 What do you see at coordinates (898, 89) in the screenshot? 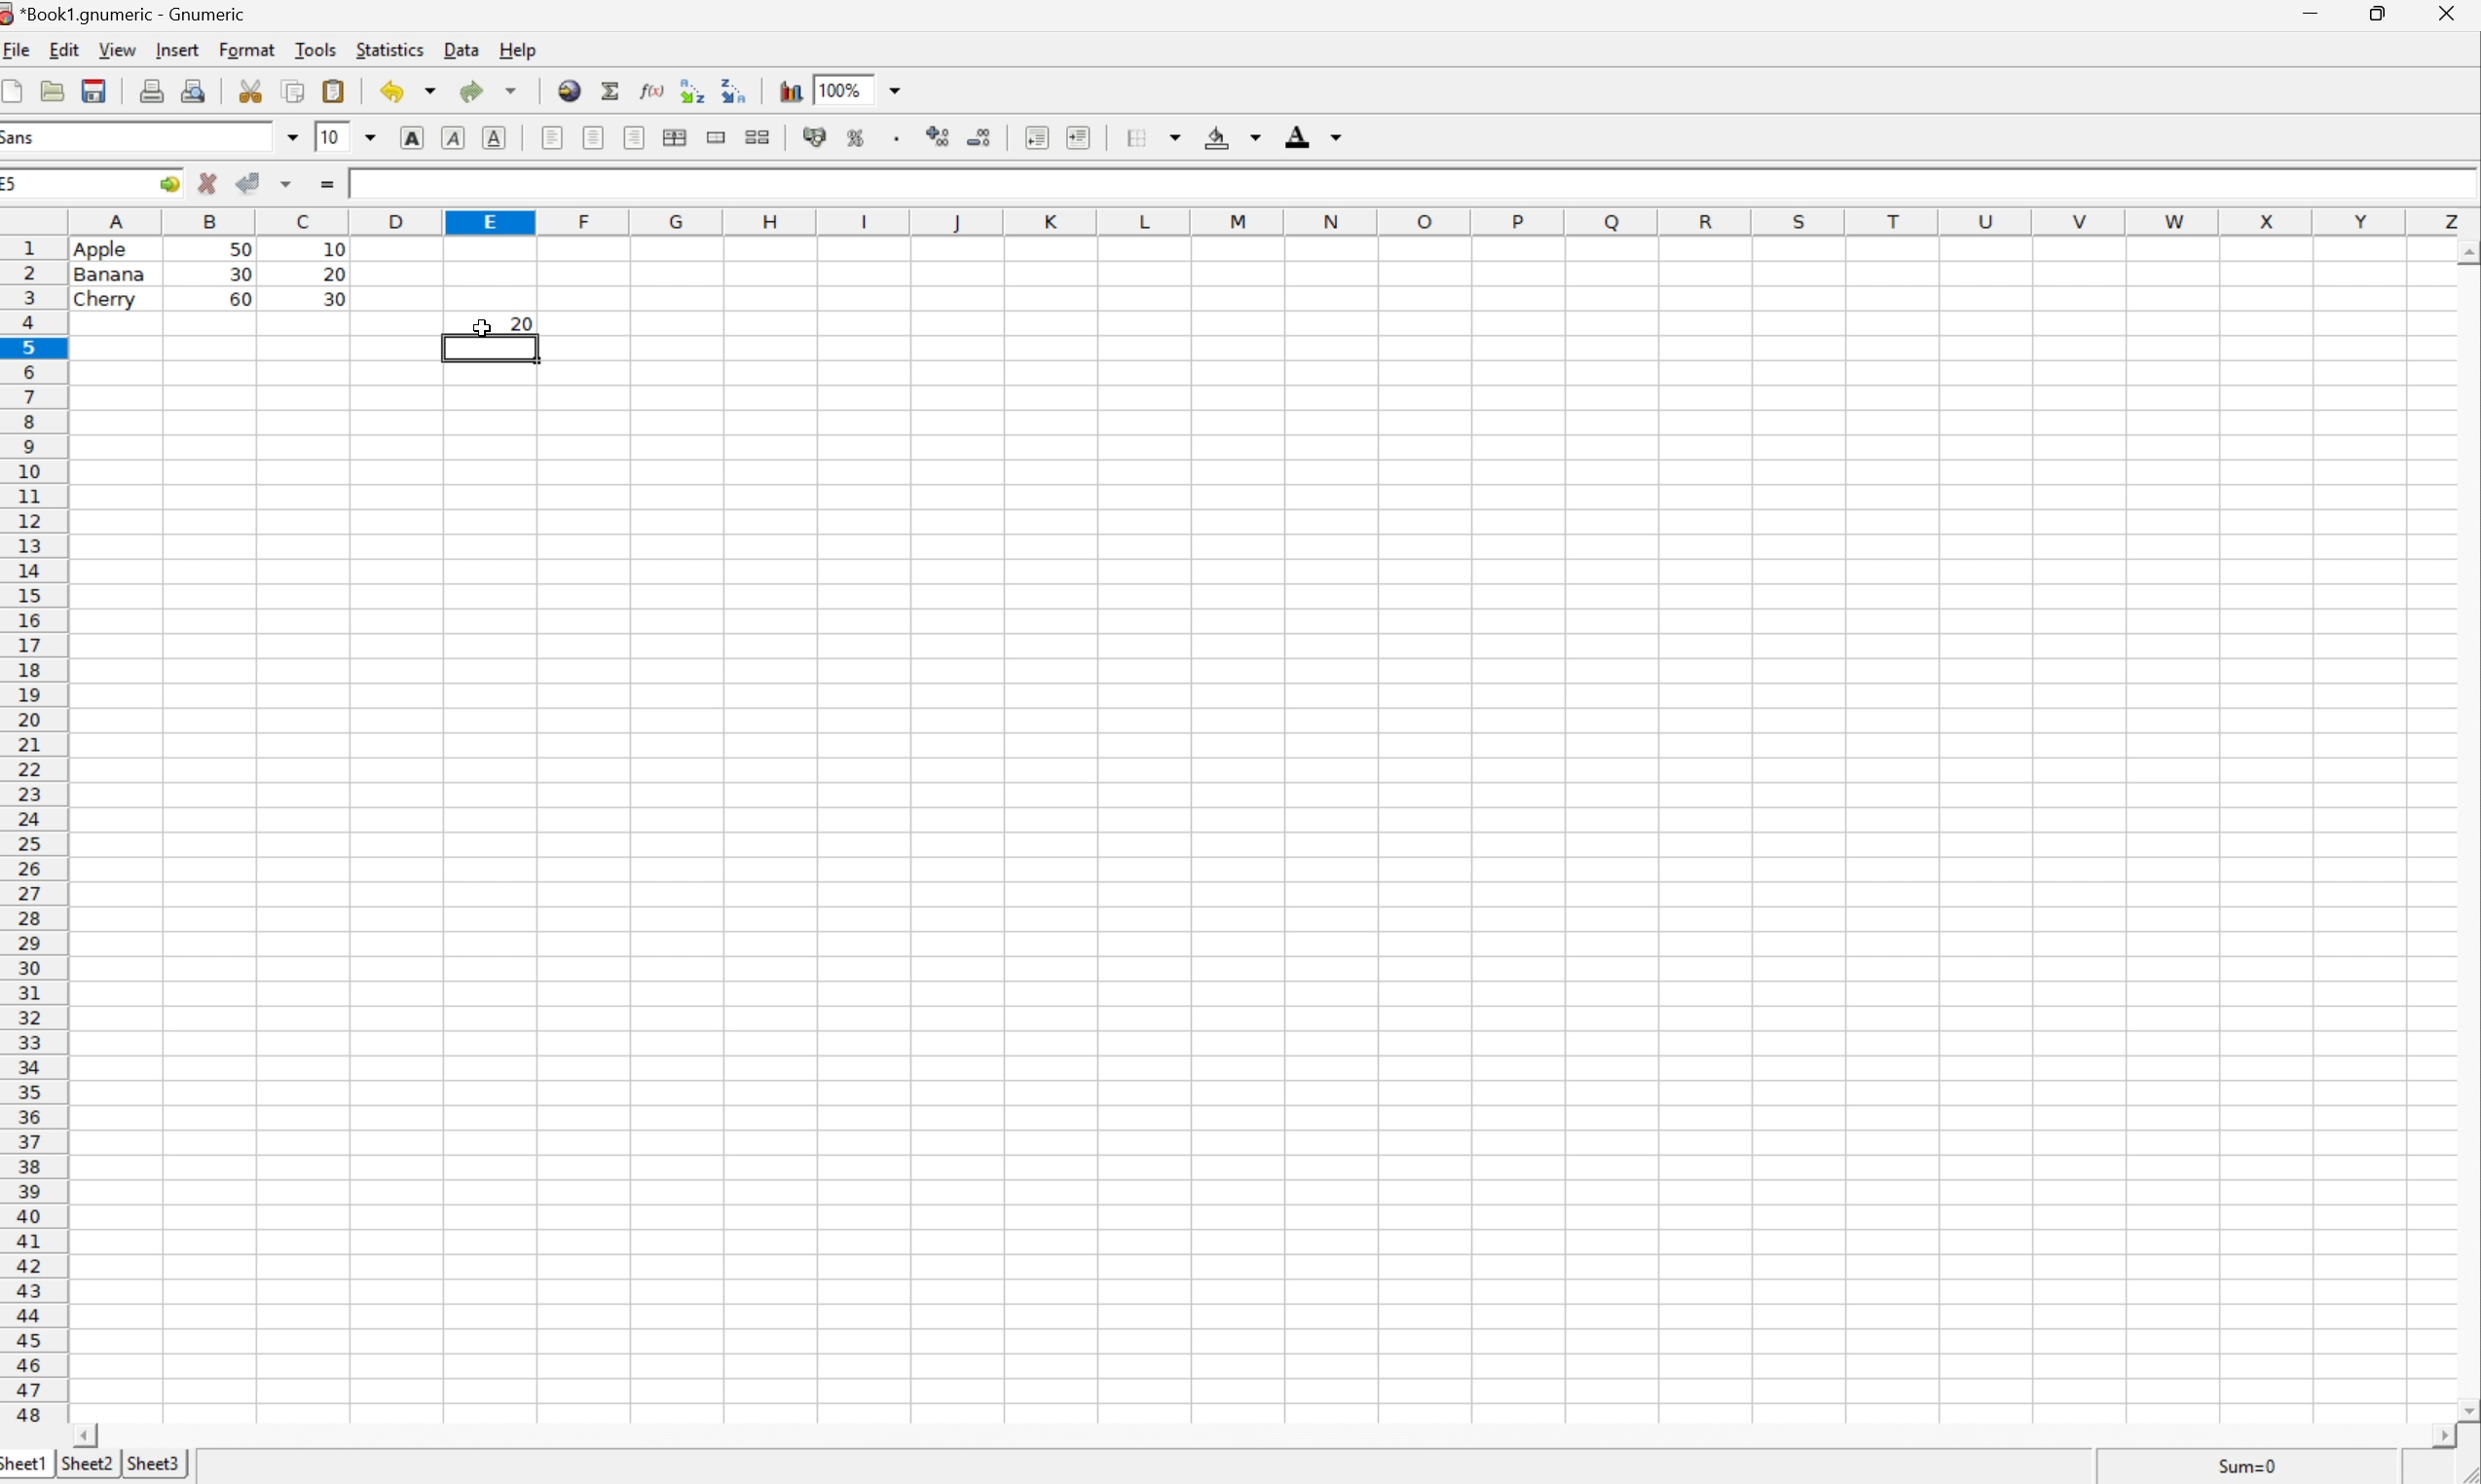
I see `Drop down` at bounding box center [898, 89].